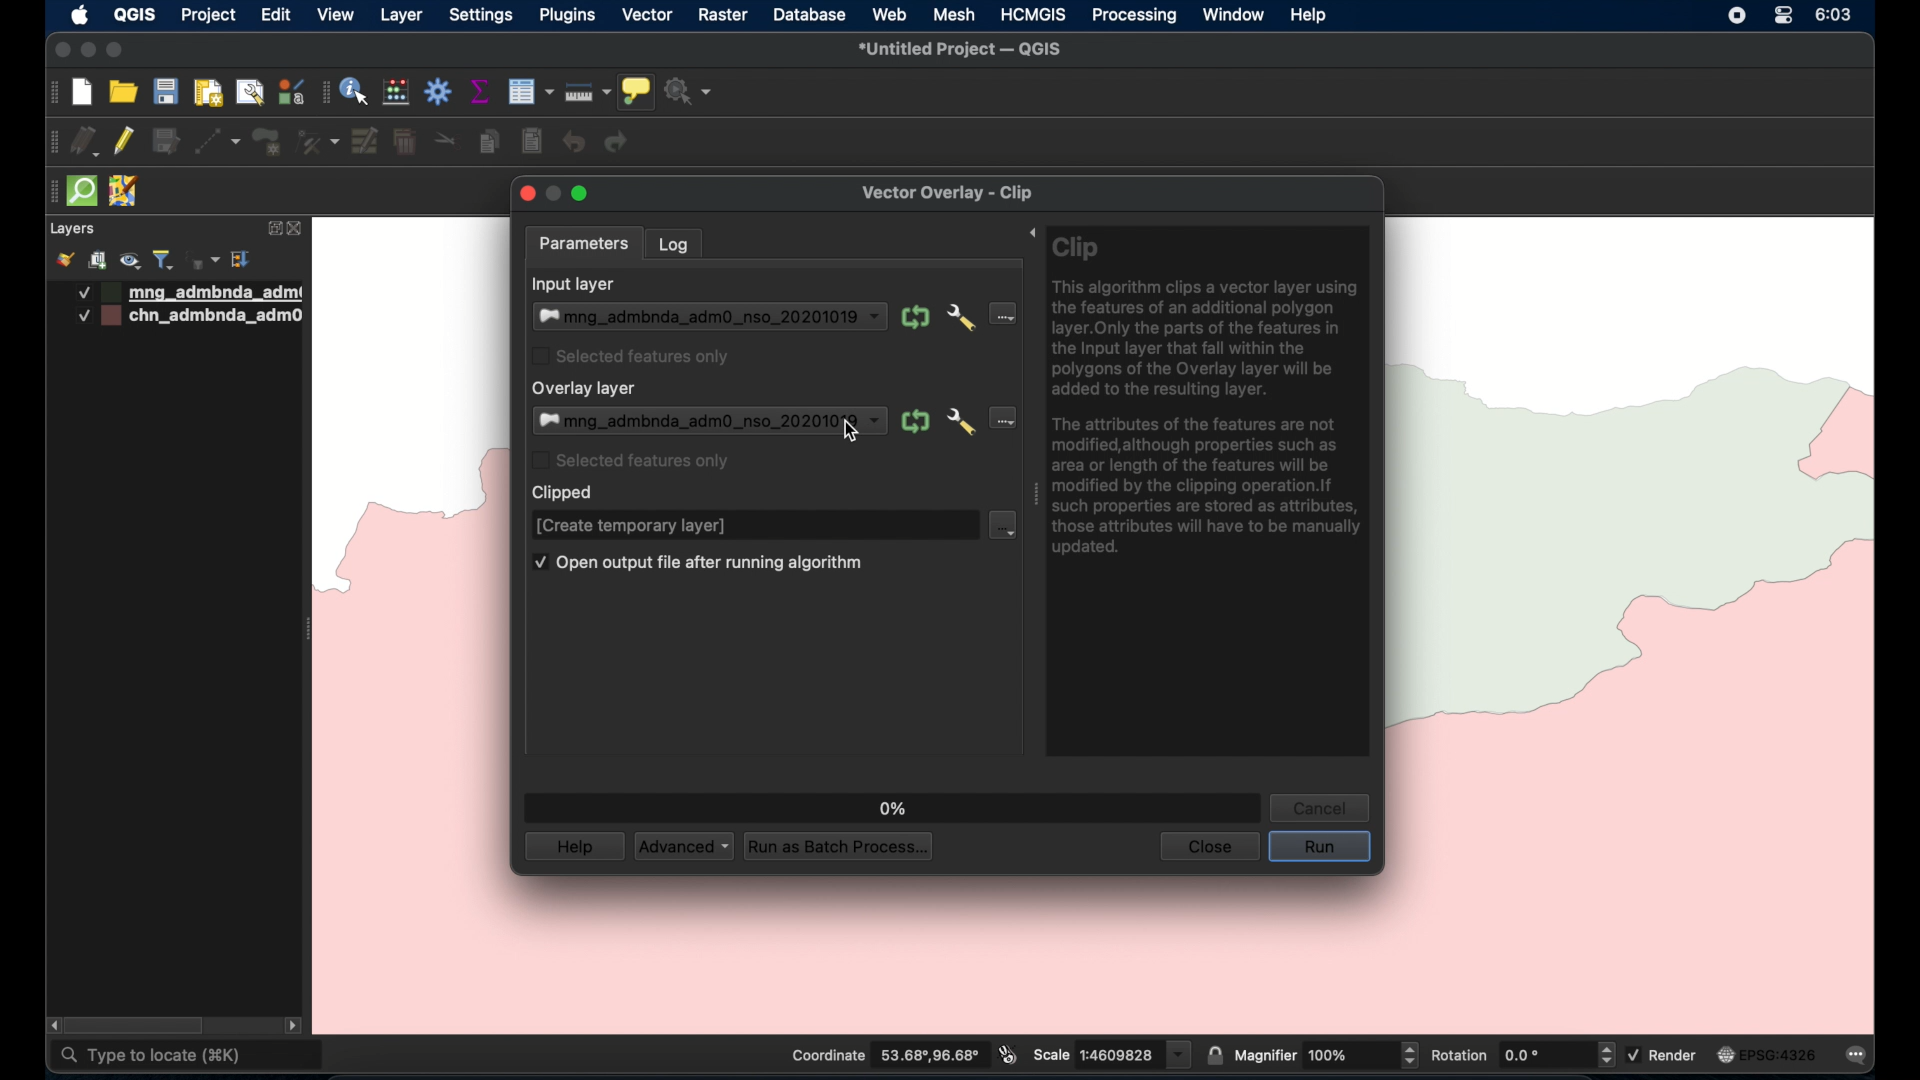 The height and width of the screenshot is (1080, 1920). Describe the element at coordinates (1235, 15) in the screenshot. I see `window` at that location.